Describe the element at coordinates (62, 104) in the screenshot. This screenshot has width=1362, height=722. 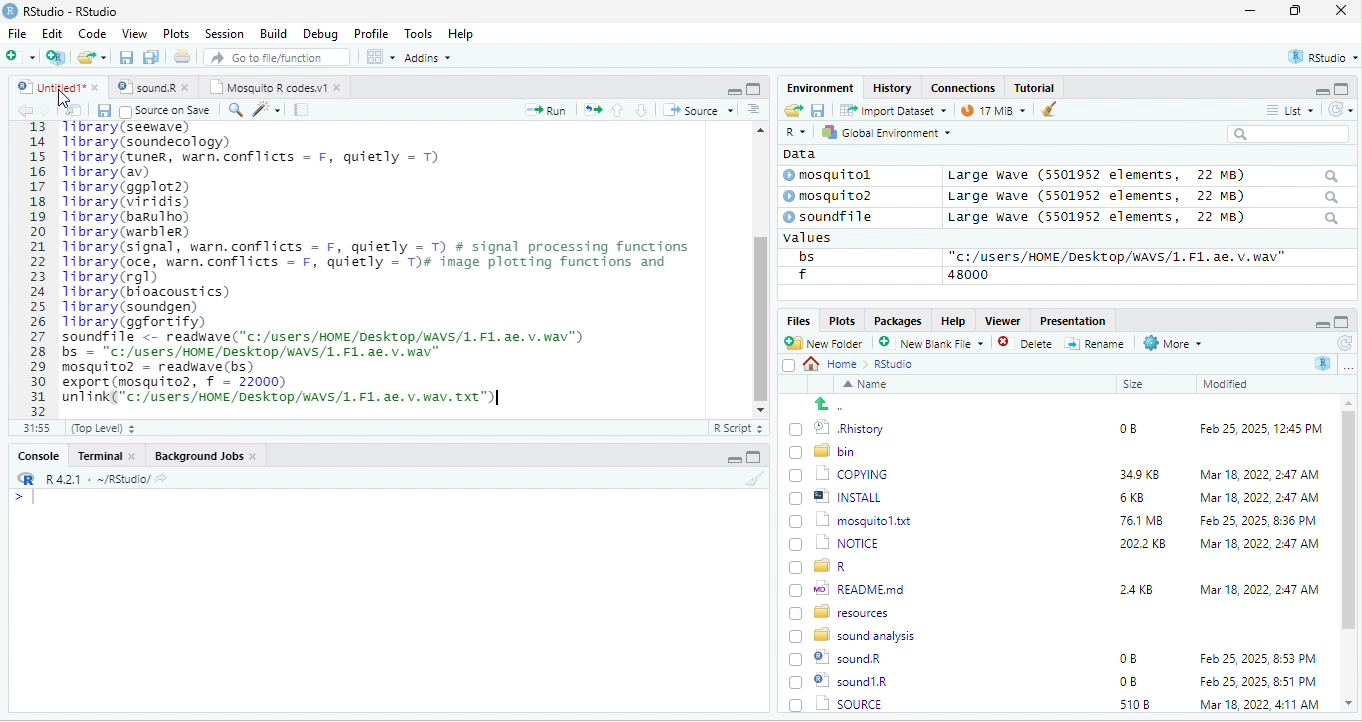
I see `cursor` at that location.